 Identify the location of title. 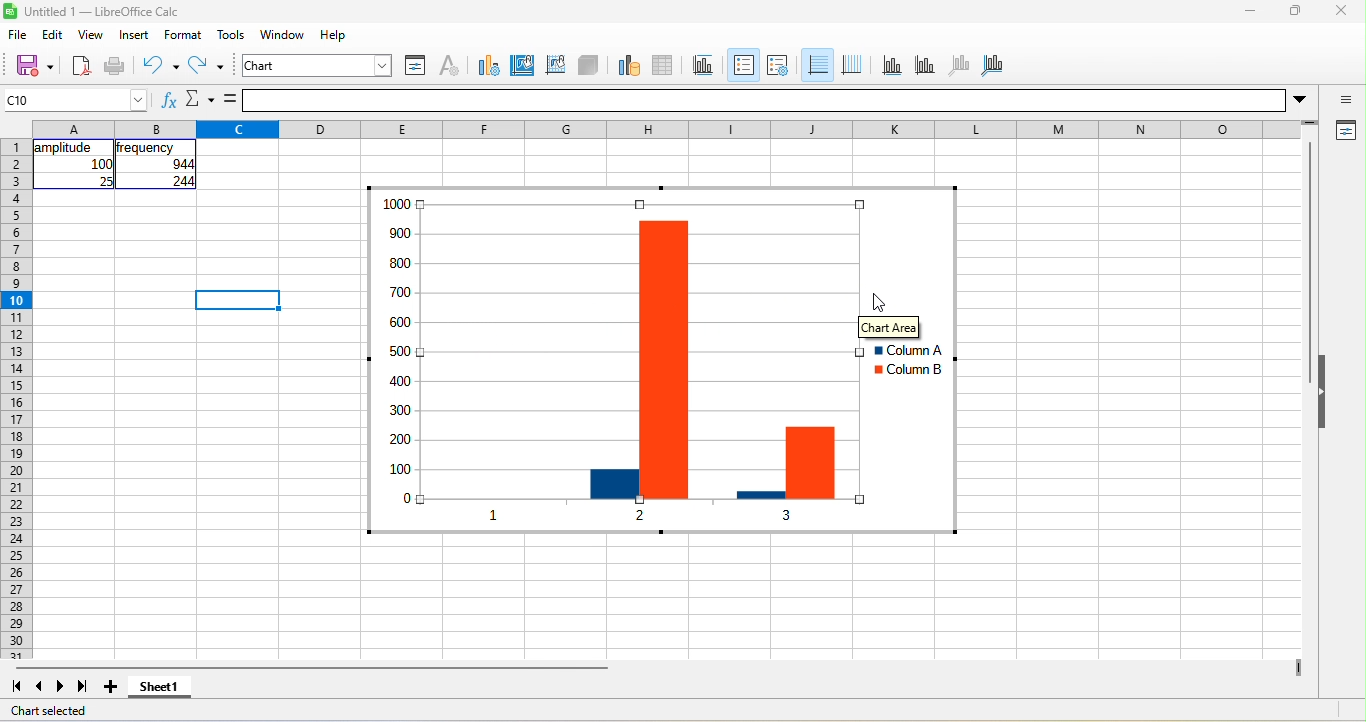
(707, 65).